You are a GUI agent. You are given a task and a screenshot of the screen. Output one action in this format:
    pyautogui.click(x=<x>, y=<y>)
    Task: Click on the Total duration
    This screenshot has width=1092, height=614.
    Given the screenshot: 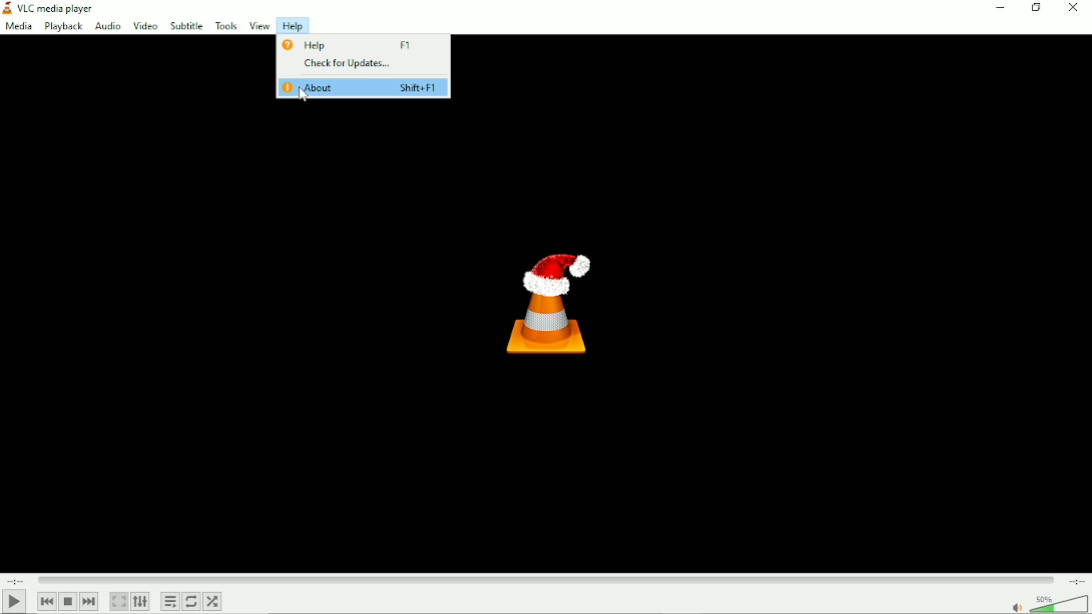 What is the action you would take?
    pyautogui.click(x=1077, y=580)
    